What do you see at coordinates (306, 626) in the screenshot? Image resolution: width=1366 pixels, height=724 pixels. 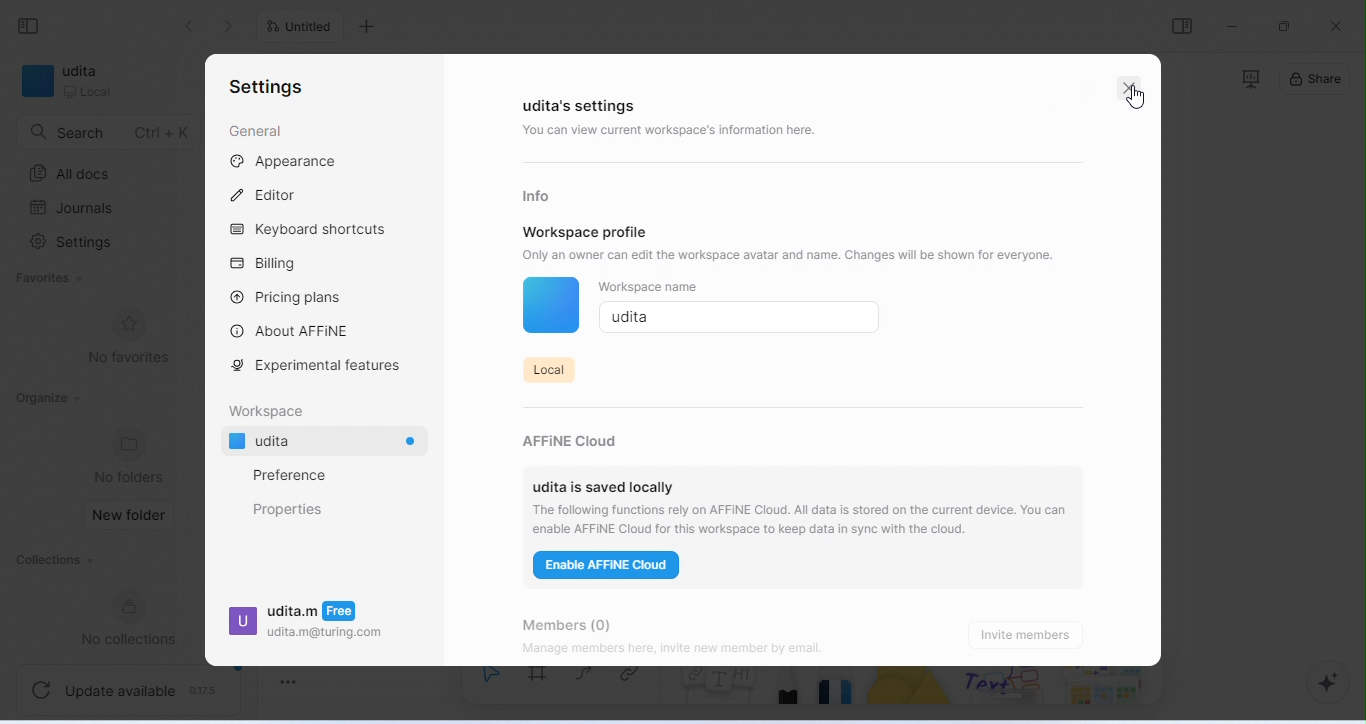 I see `udita.m udita.m@turing.com` at bounding box center [306, 626].